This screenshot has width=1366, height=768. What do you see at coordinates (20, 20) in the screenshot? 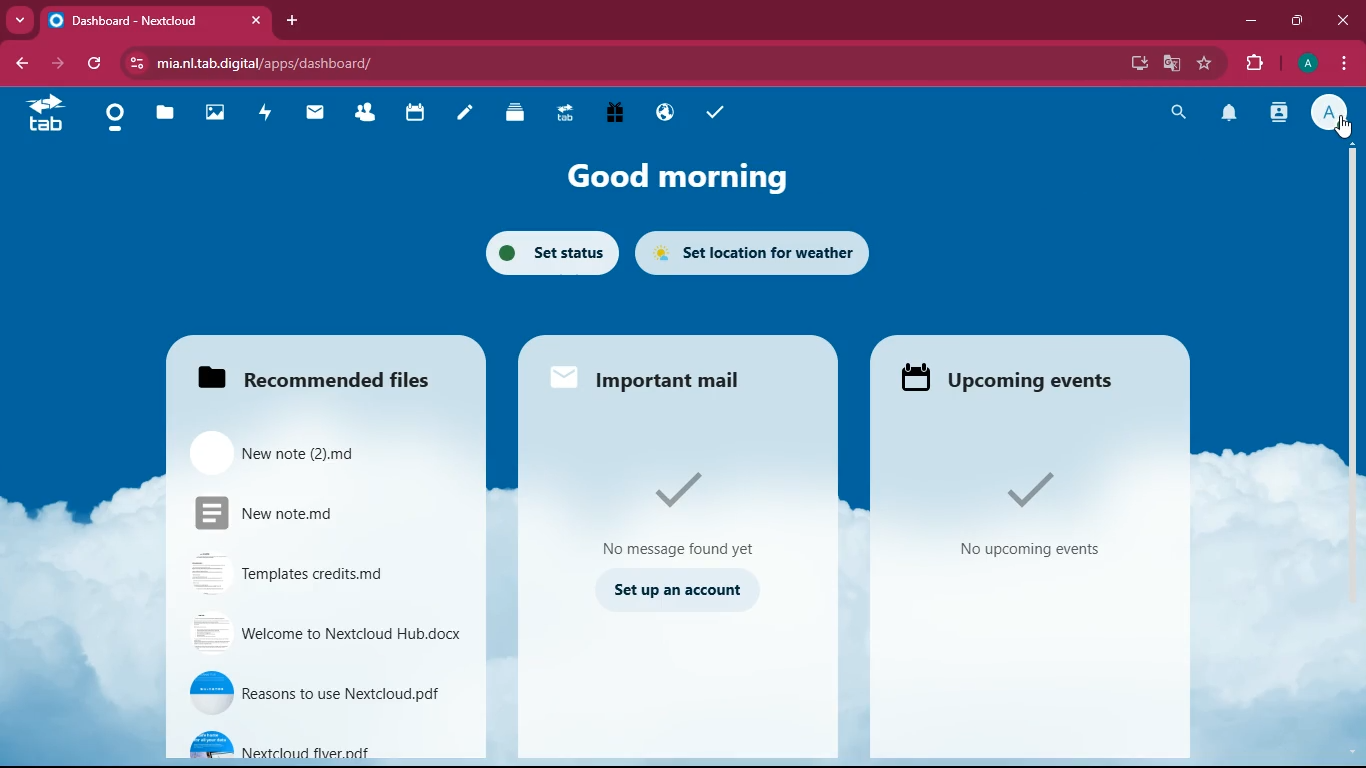
I see `more` at bounding box center [20, 20].